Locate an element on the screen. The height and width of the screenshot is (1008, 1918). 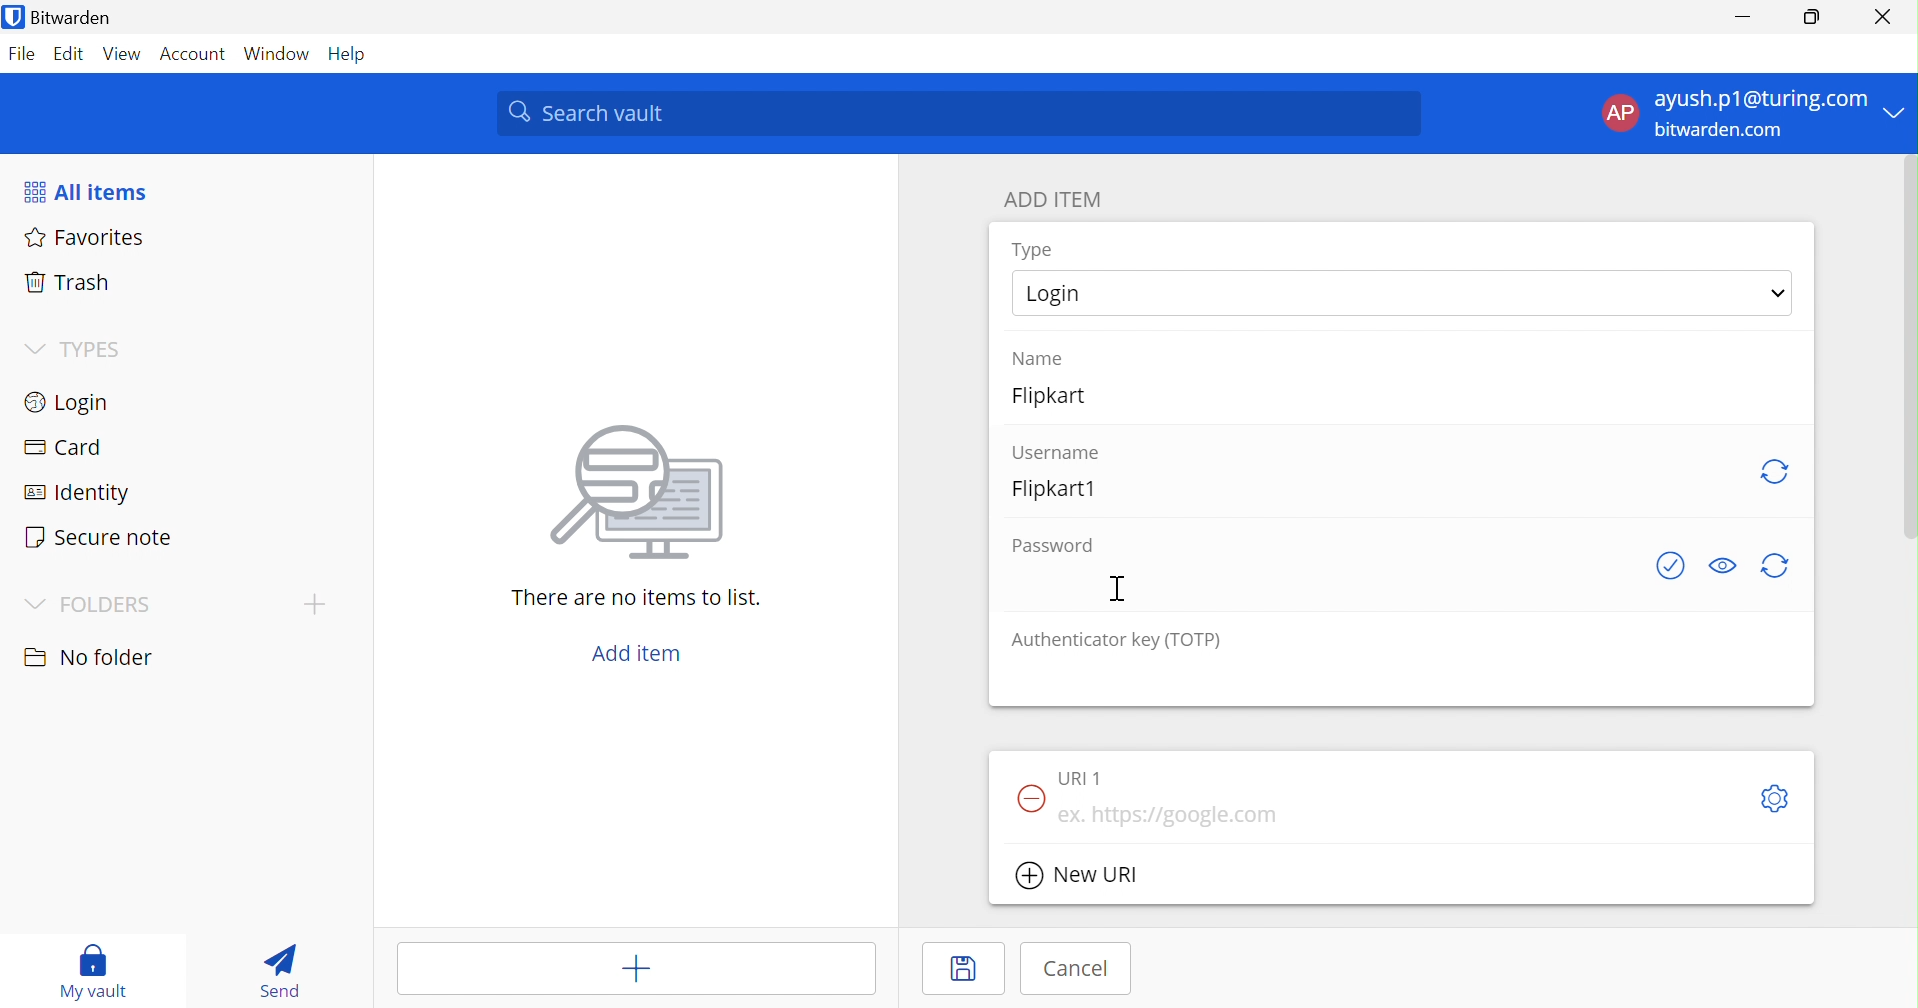
Flipkart is located at coordinates (1062, 402).